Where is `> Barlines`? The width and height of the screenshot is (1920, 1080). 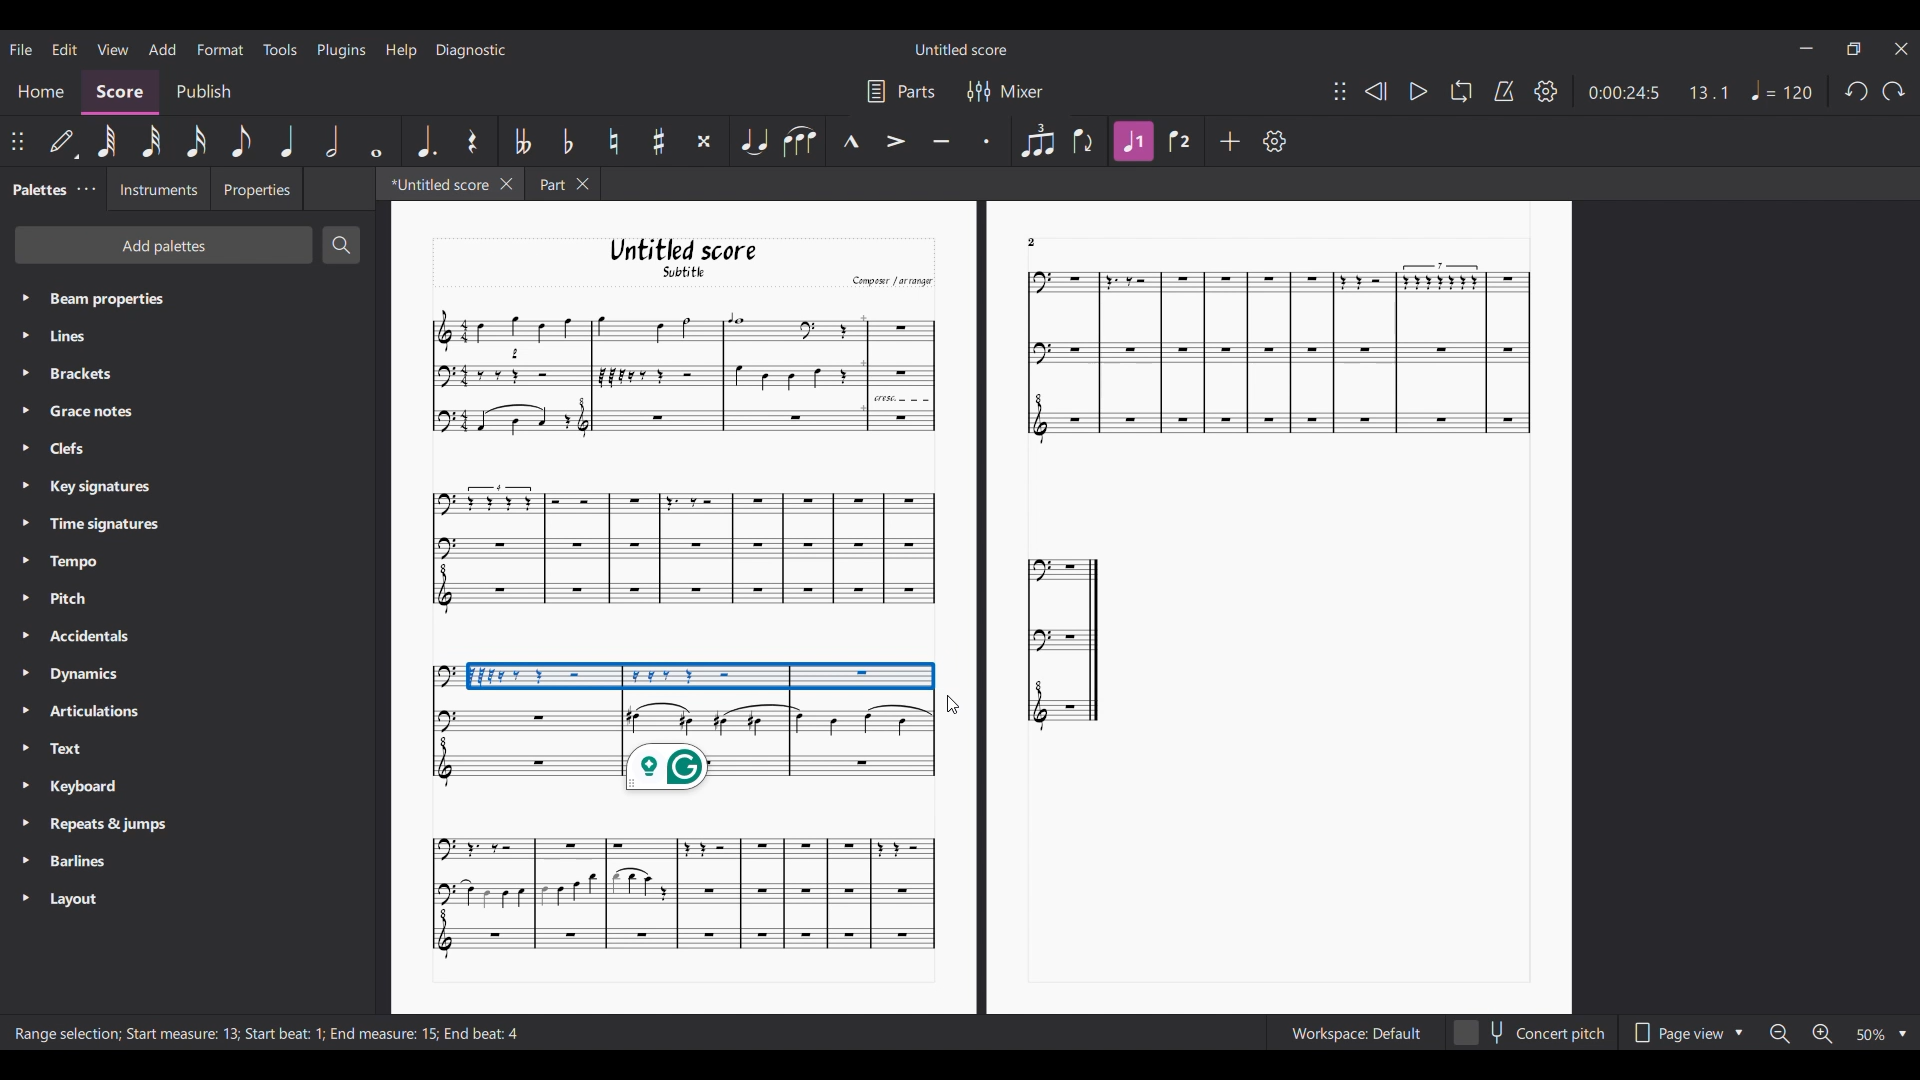 > Barlines is located at coordinates (75, 862).